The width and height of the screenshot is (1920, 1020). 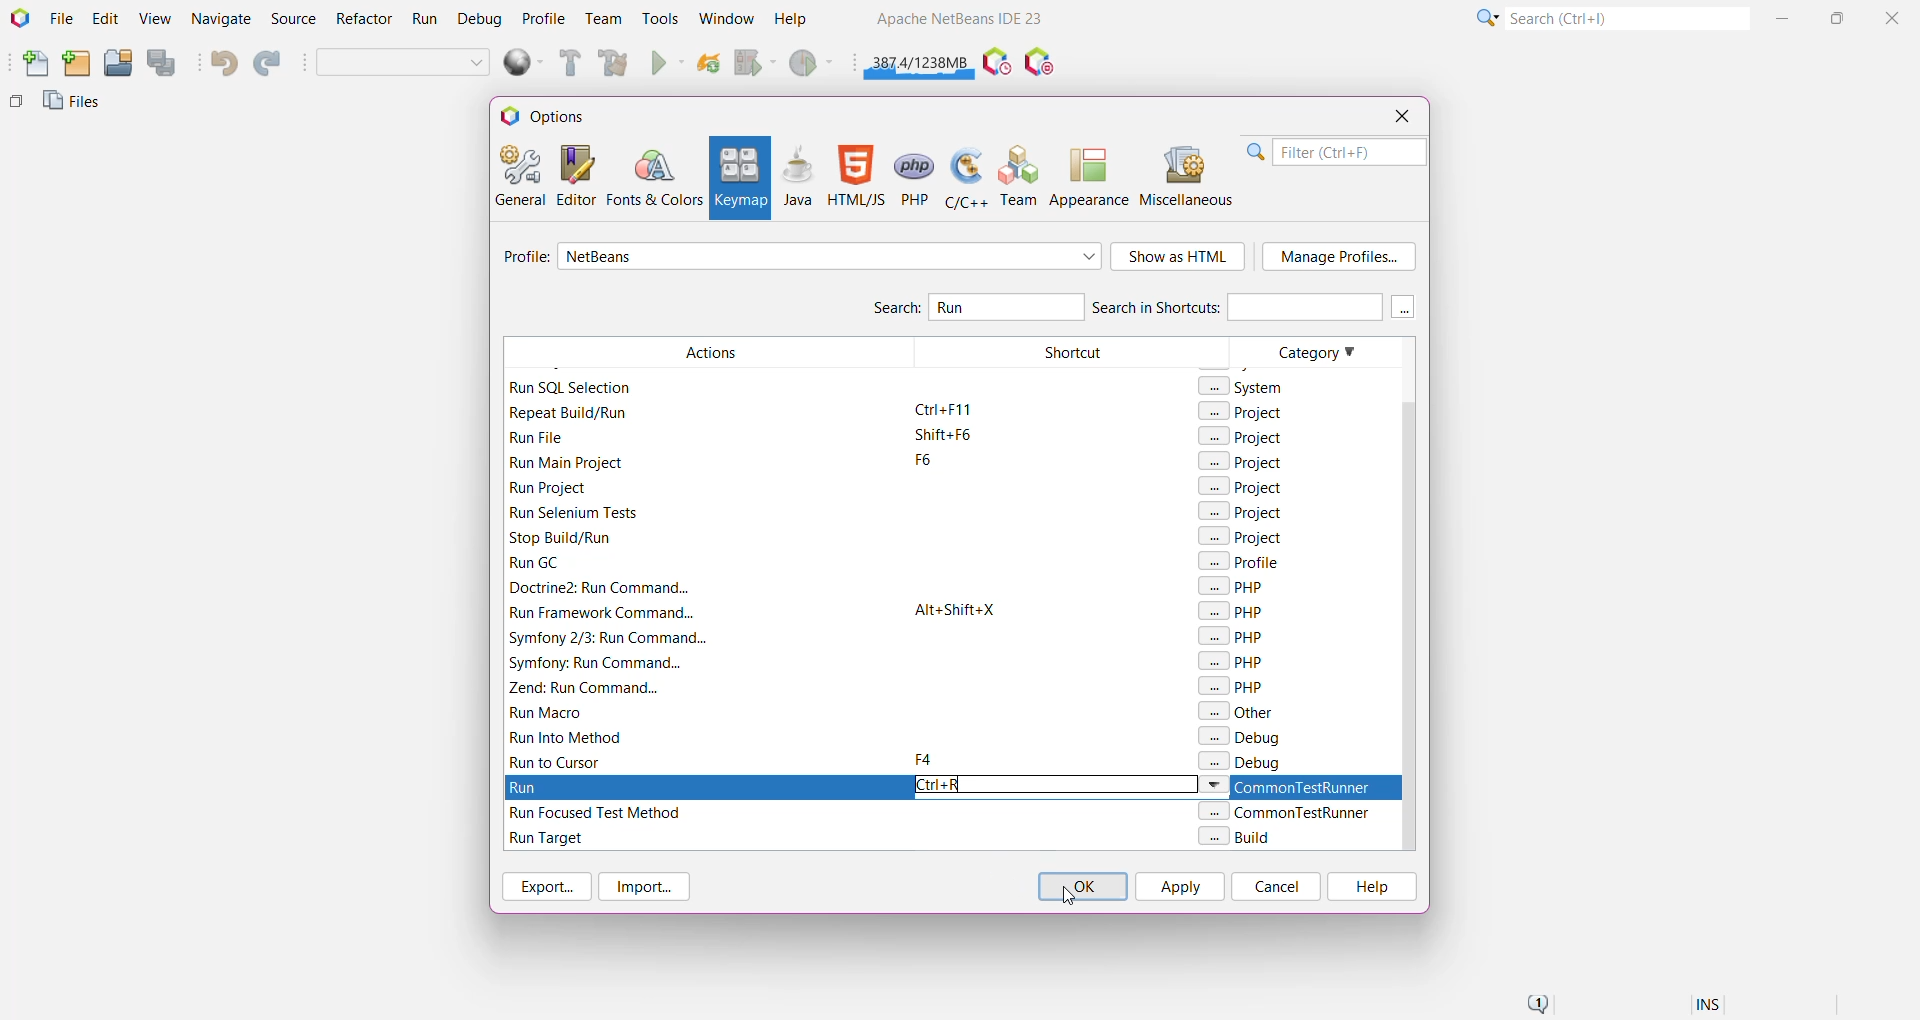 I want to click on Insert Mode, so click(x=1710, y=1007).